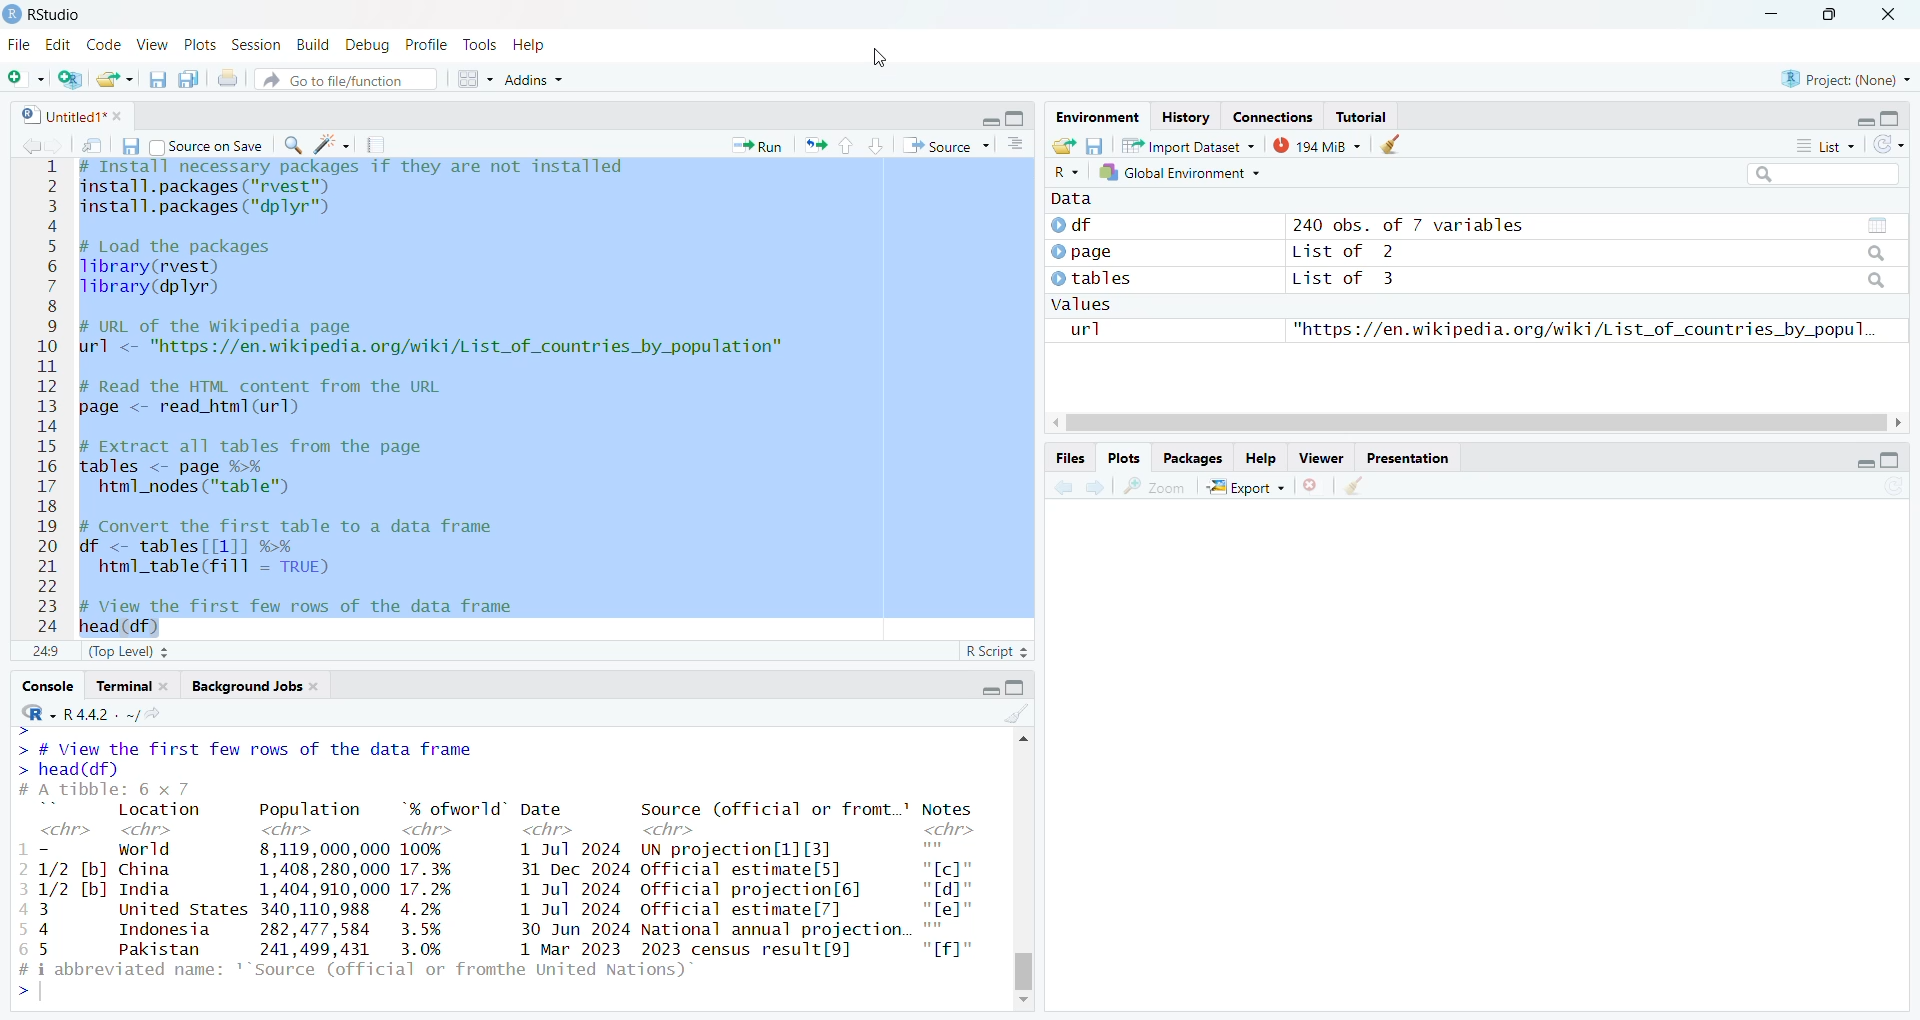 The image size is (1920, 1020). I want to click on Source on save, so click(208, 146).